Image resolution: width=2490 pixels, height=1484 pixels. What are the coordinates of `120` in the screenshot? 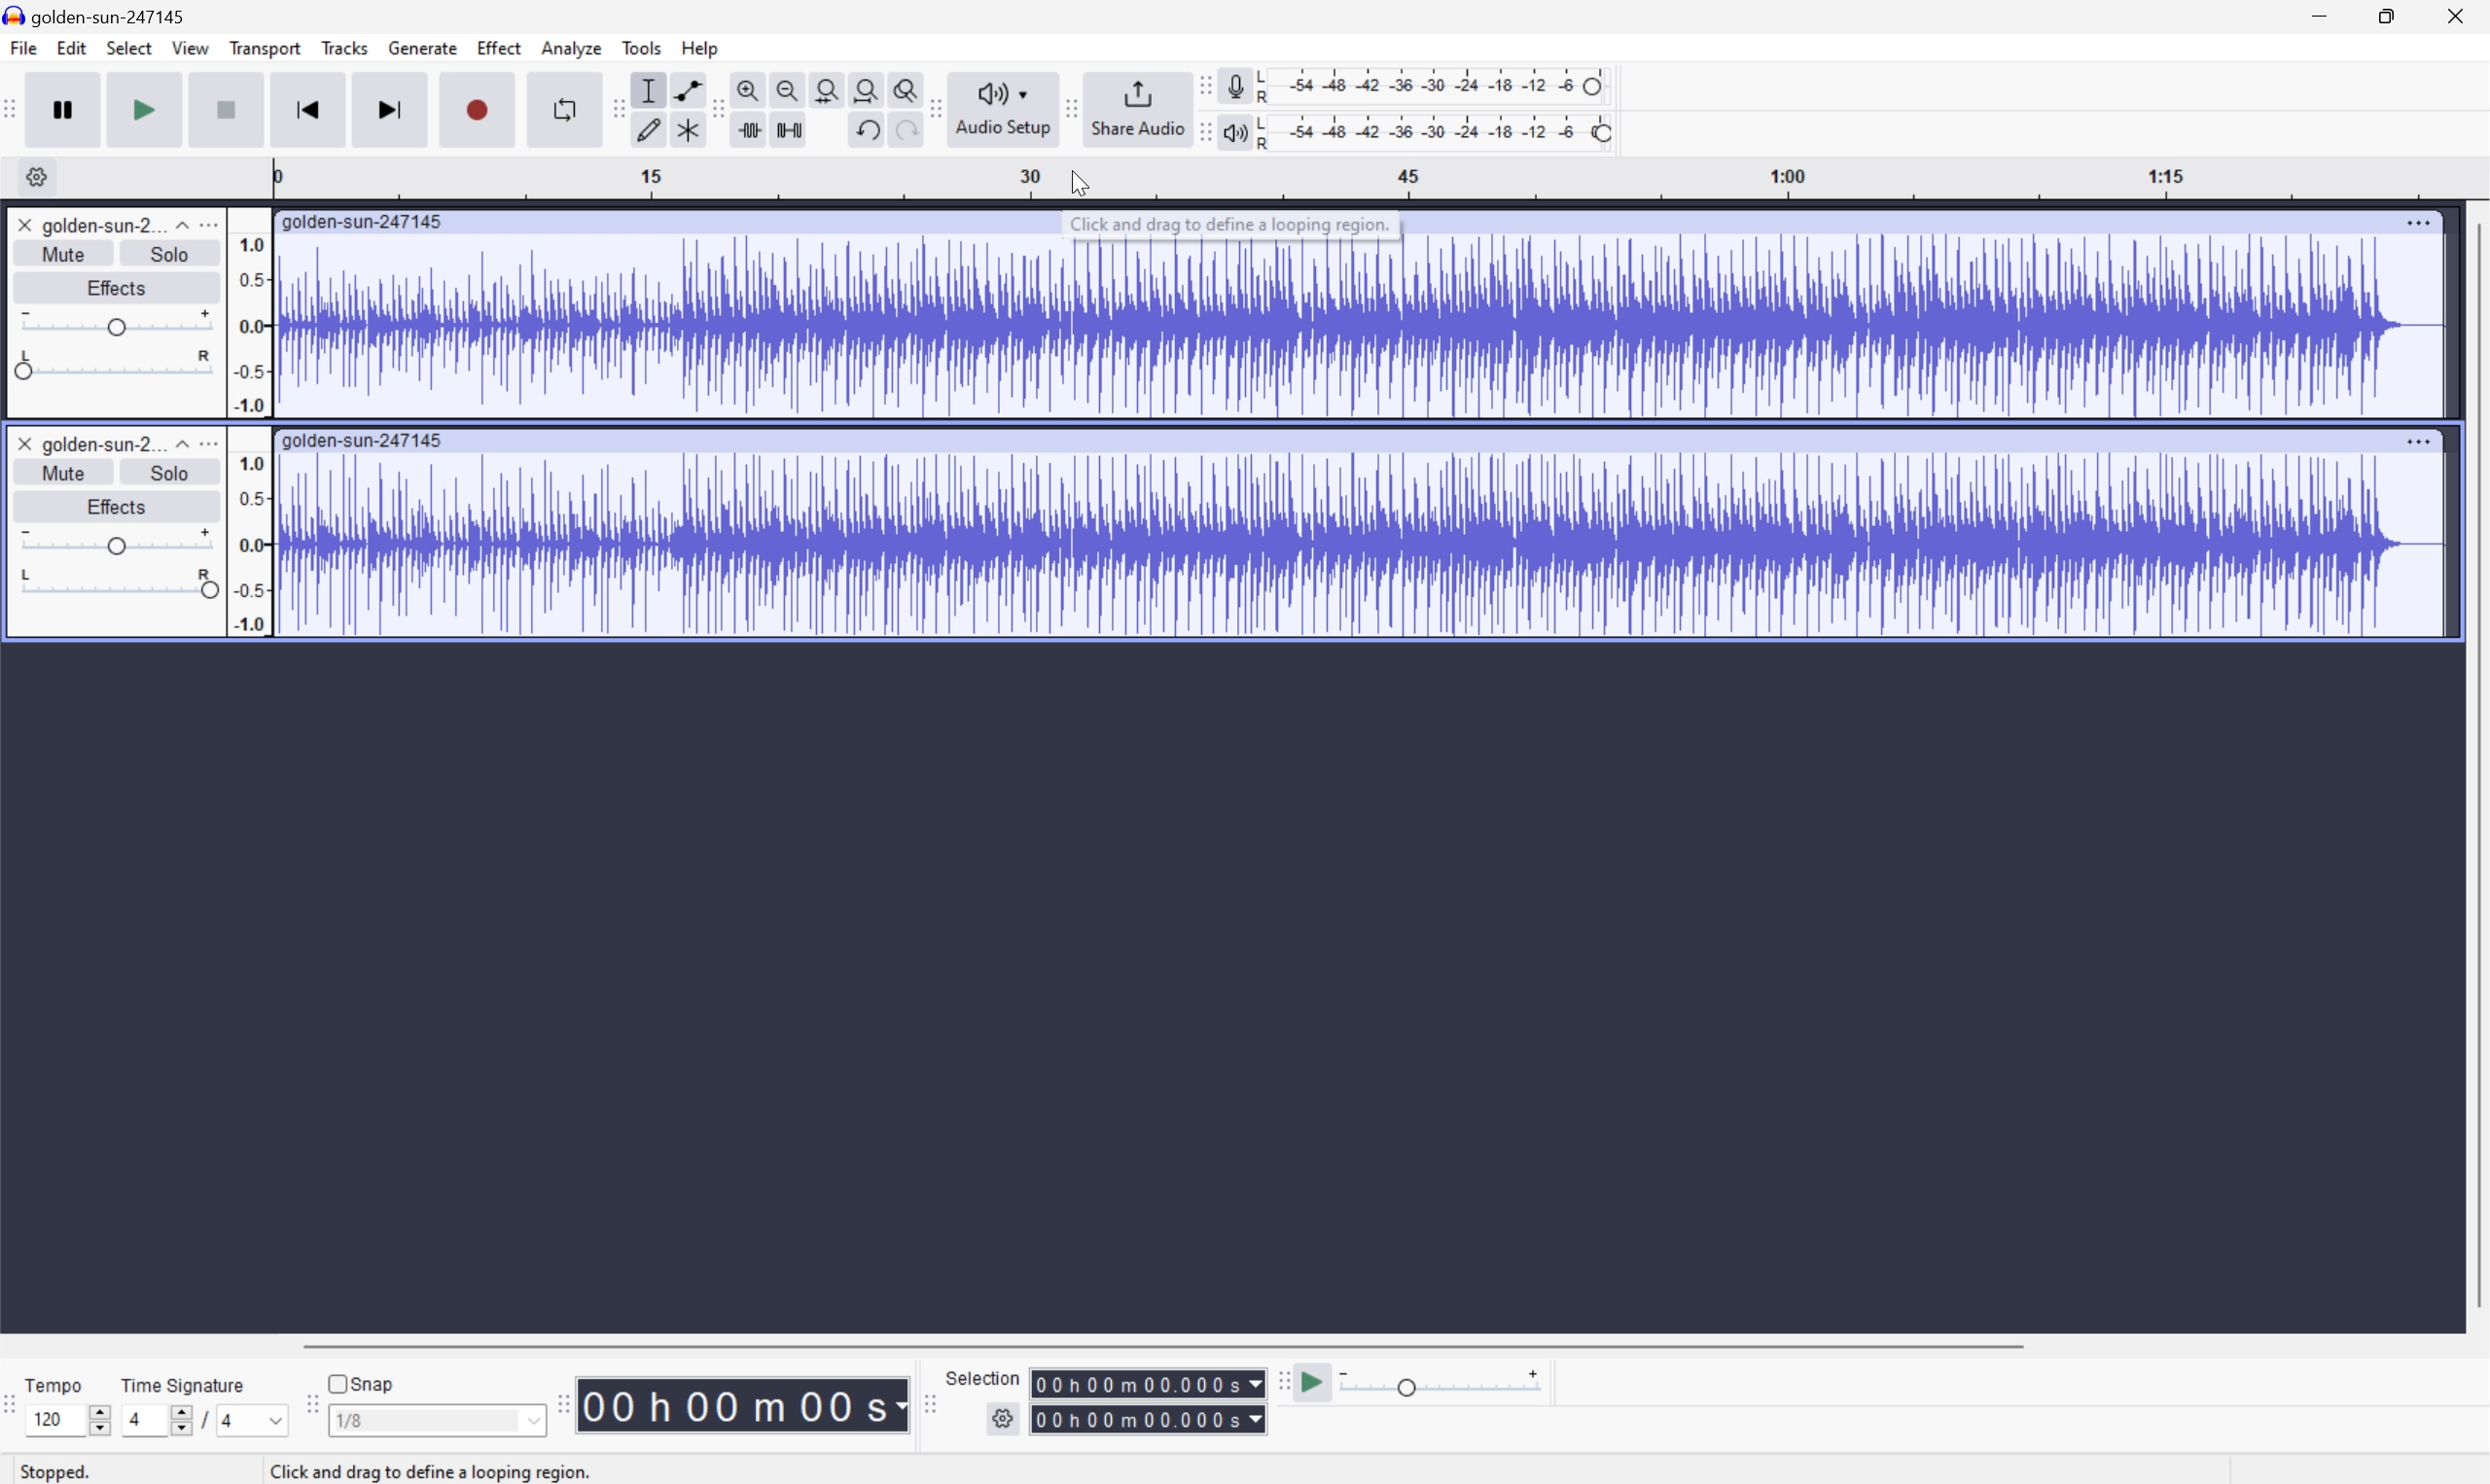 It's located at (53, 1422).